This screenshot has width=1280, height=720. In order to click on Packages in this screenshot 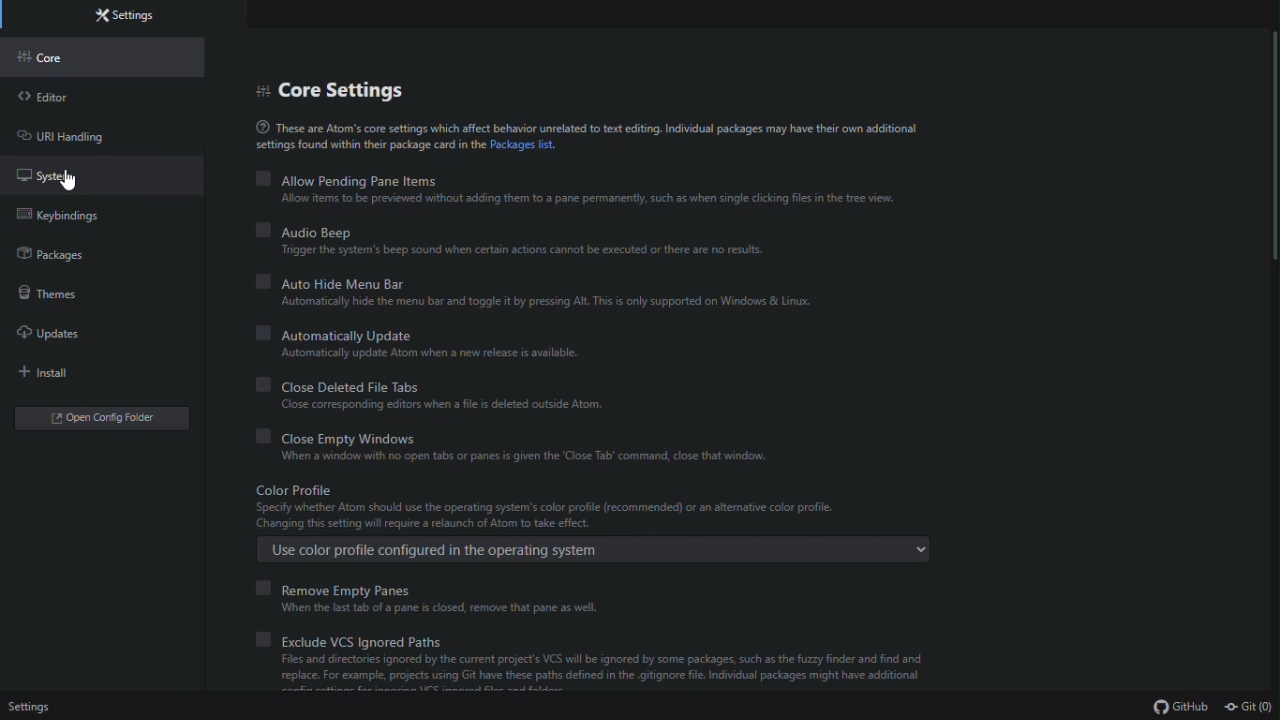, I will do `click(68, 258)`.